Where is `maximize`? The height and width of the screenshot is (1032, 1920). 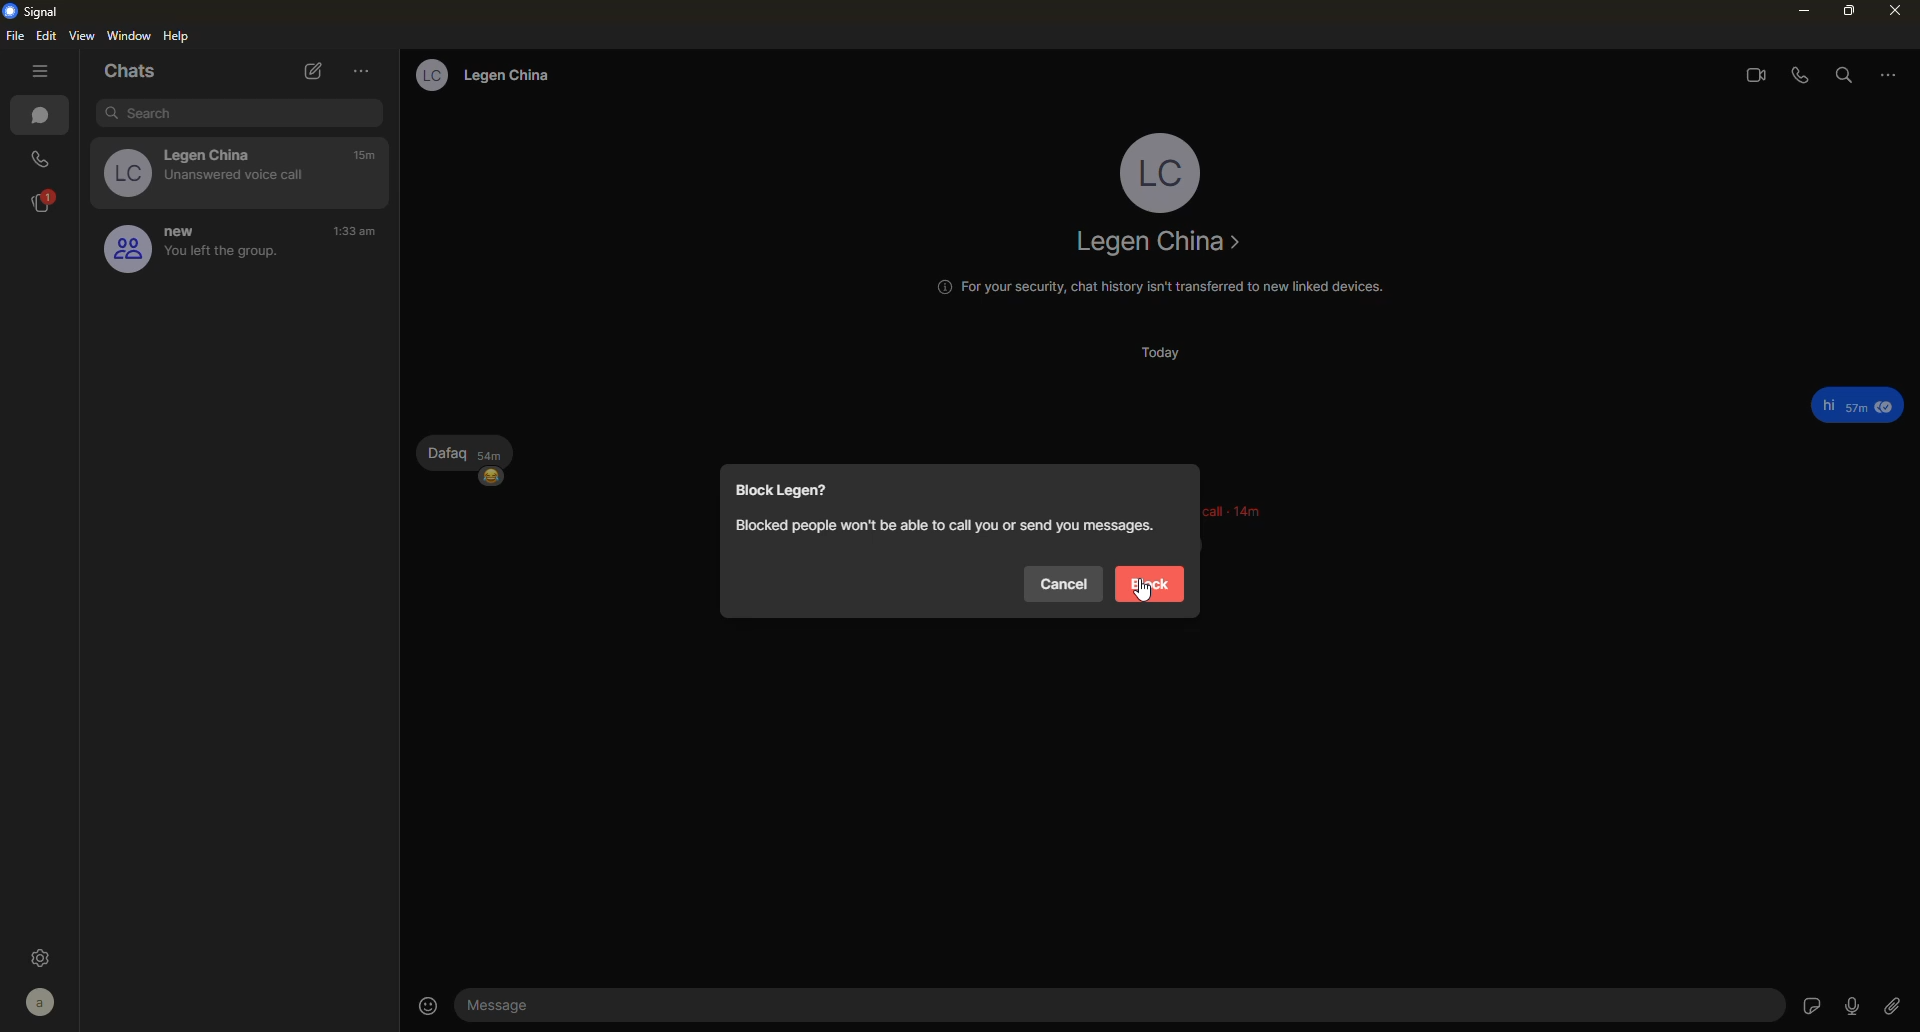
maximize is located at coordinates (1842, 11).